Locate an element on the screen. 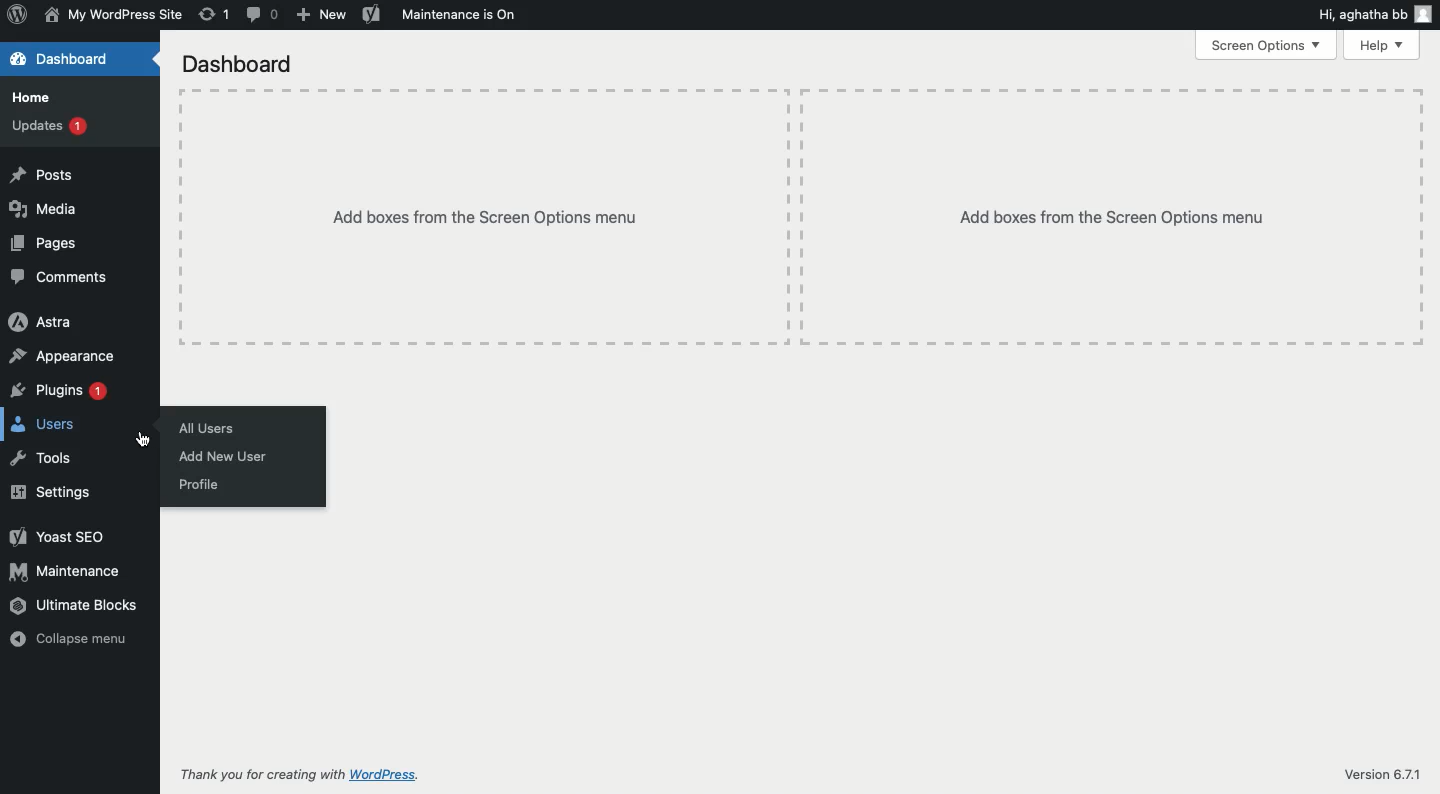 Image resolution: width=1440 pixels, height=794 pixels. Updates is located at coordinates (50, 125).